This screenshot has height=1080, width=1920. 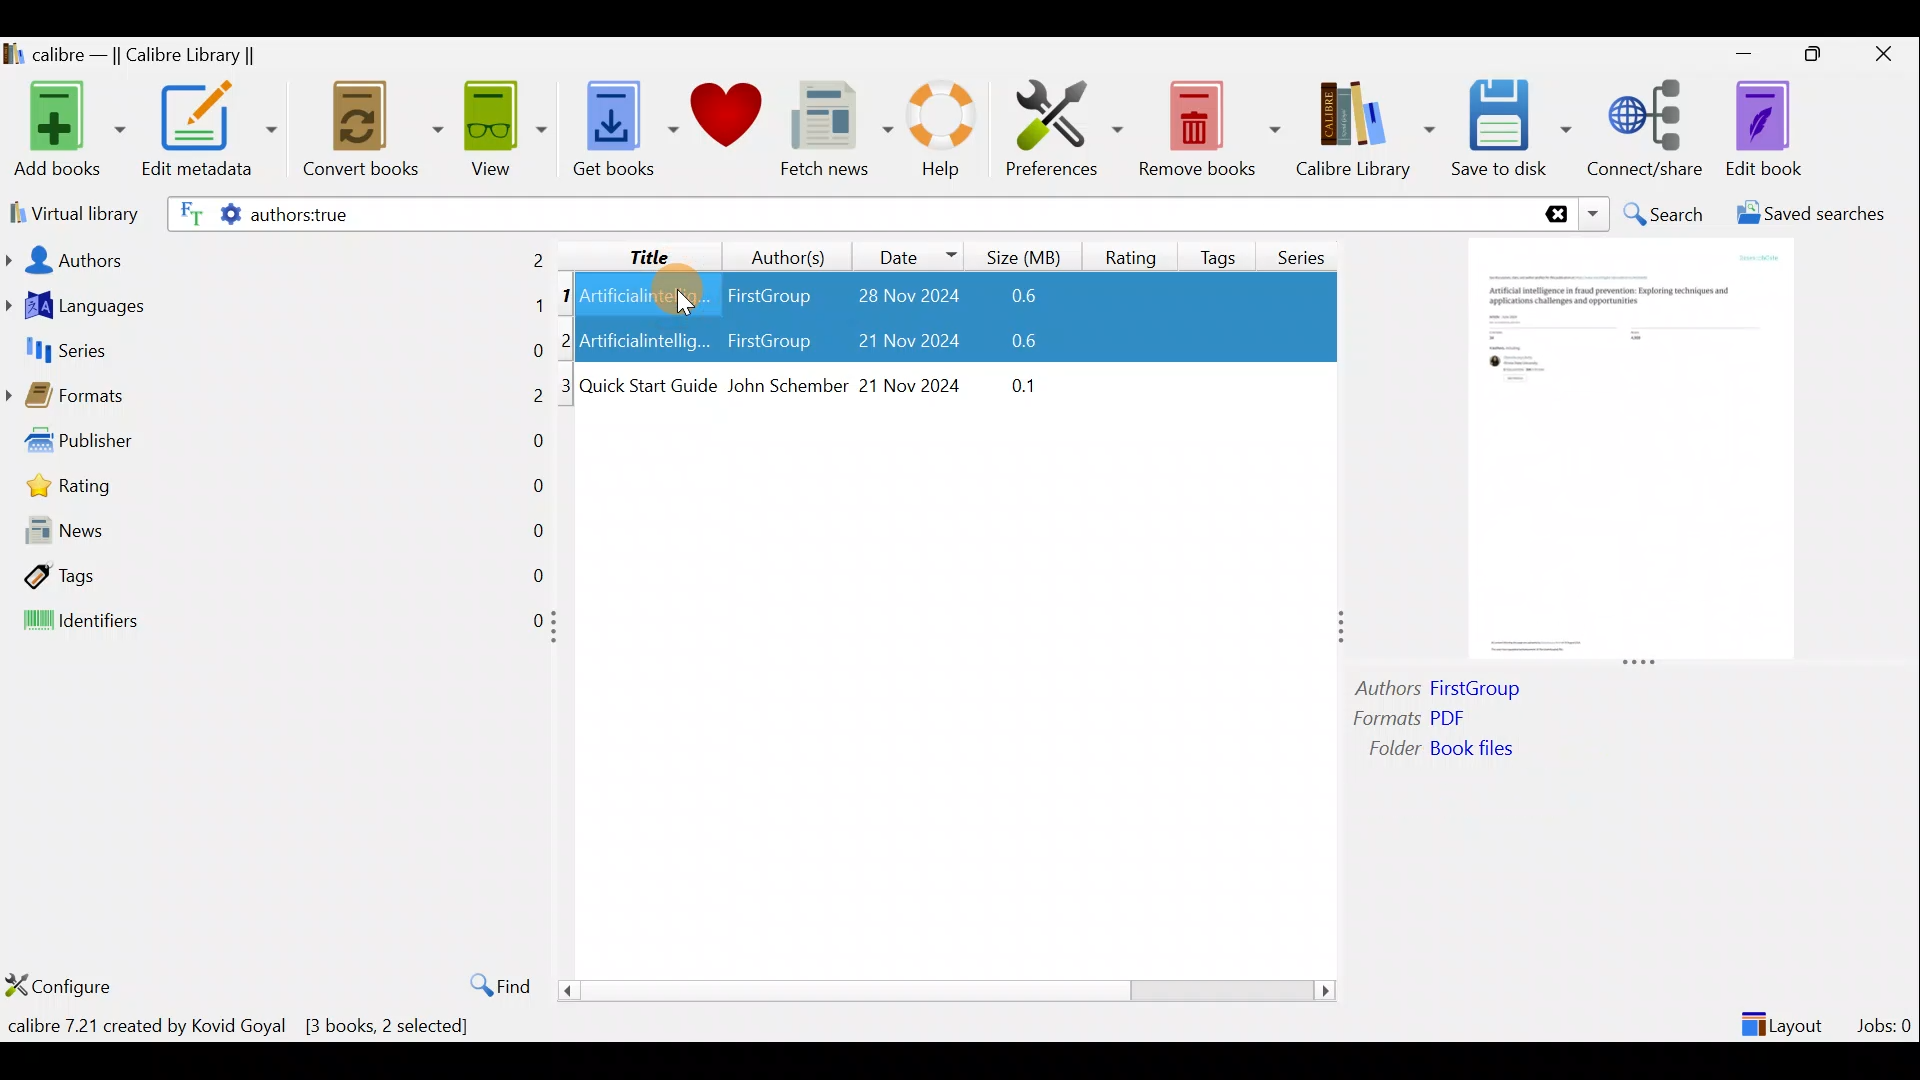 I want to click on Search dropdown, so click(x=1596, y=214).